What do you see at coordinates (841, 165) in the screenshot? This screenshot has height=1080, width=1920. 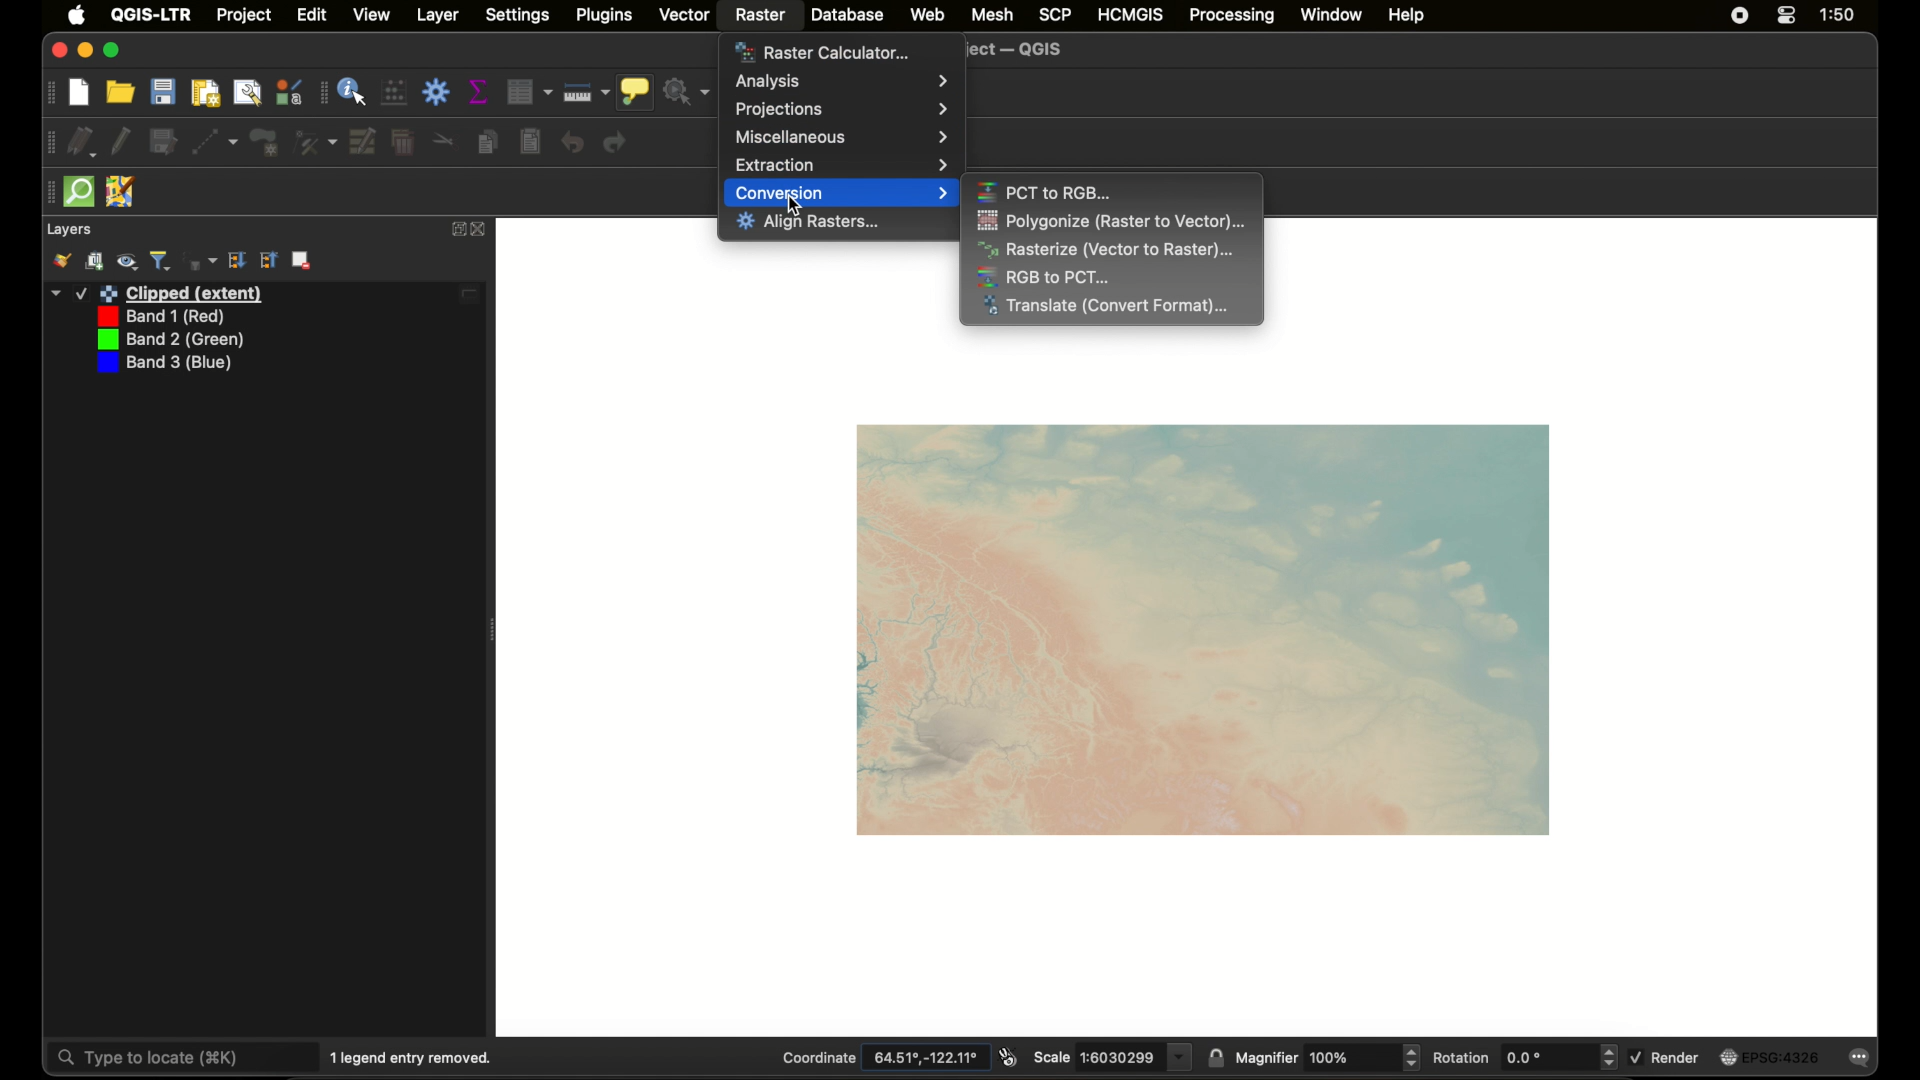 I see `extraction` at bounding box center [841, 165].